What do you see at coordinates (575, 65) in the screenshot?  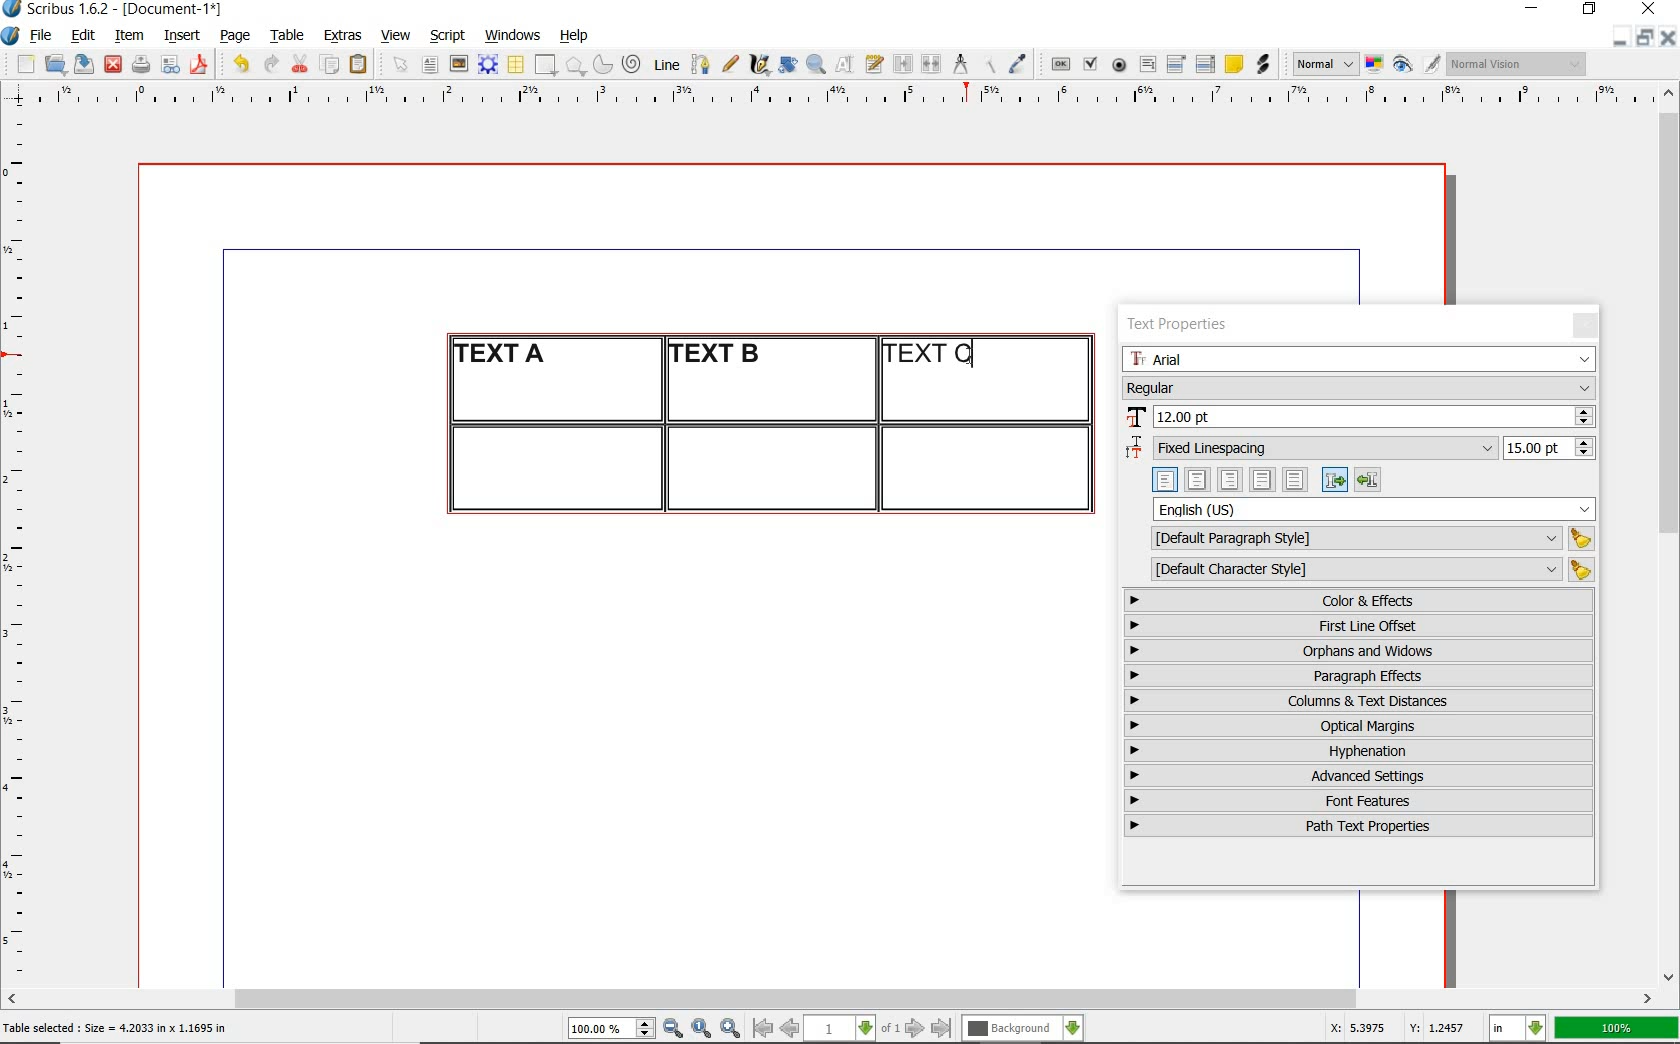 I see `polygon` at bounding box center [575, 65].